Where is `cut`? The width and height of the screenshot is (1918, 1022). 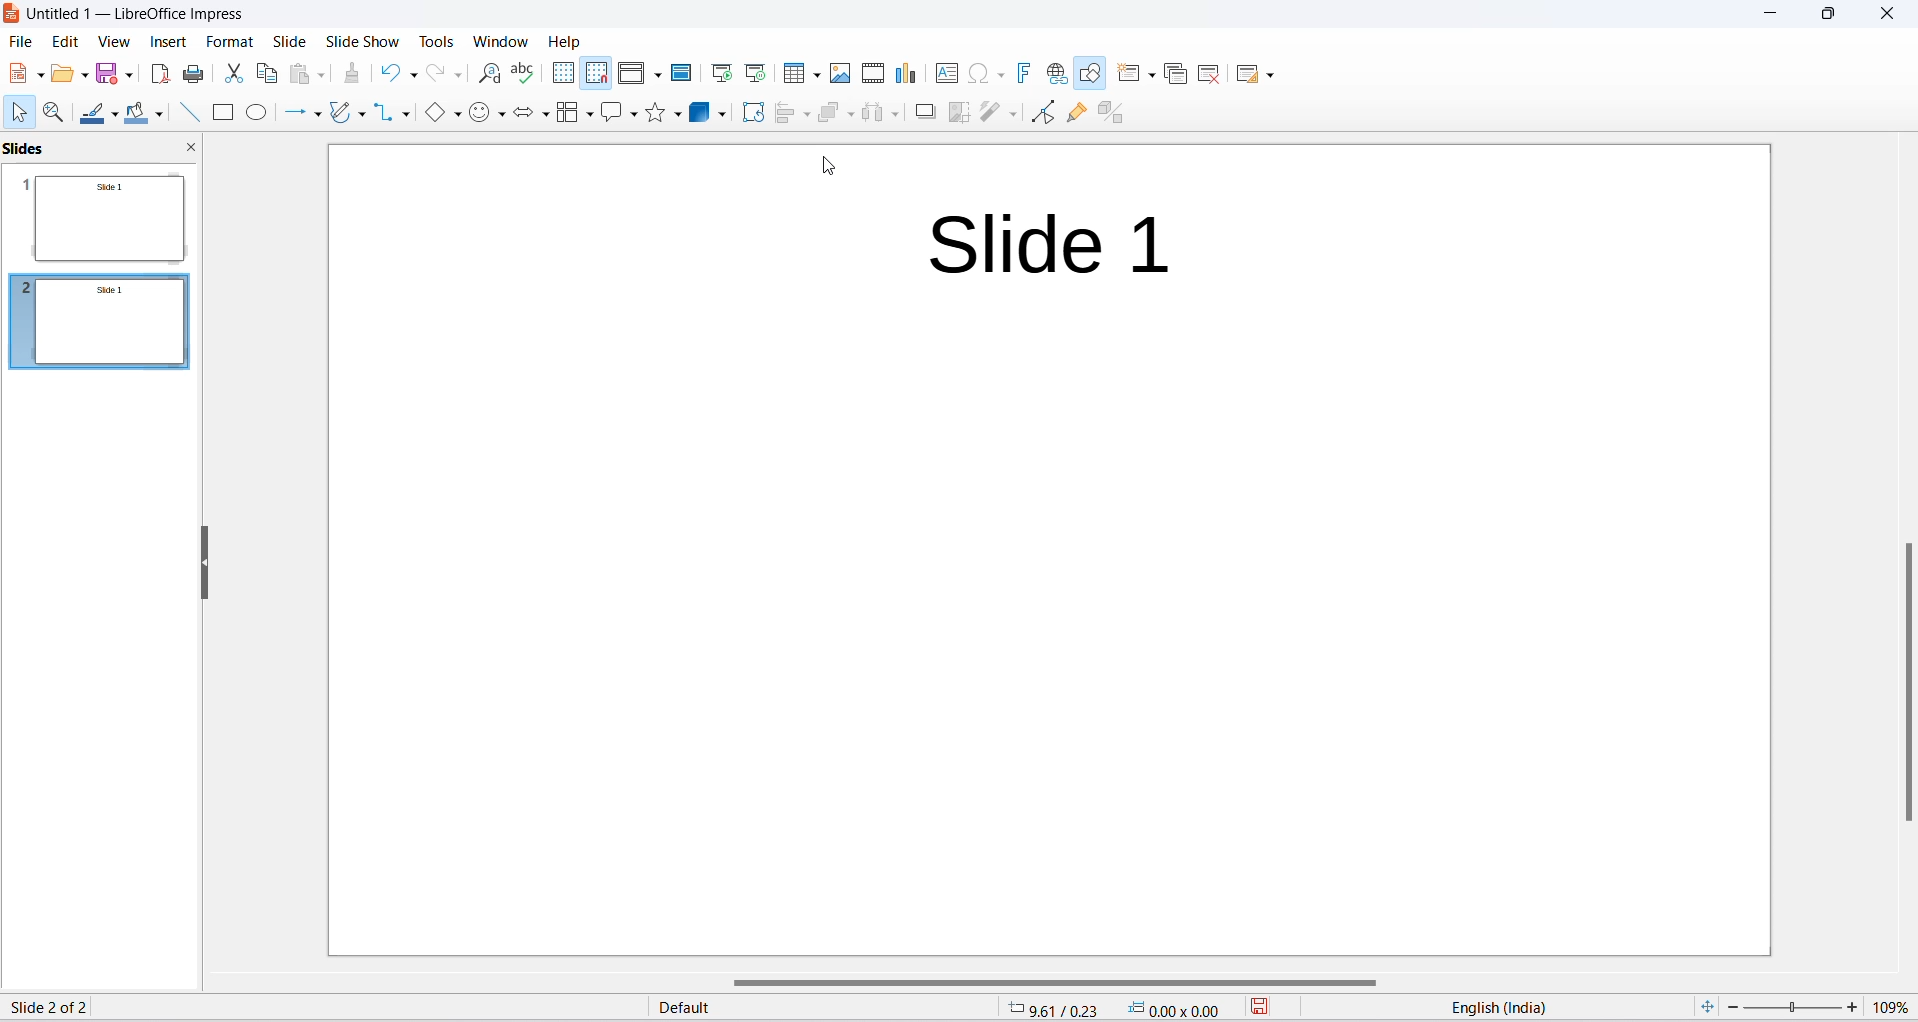 cut is located at coordinates (231, 79).